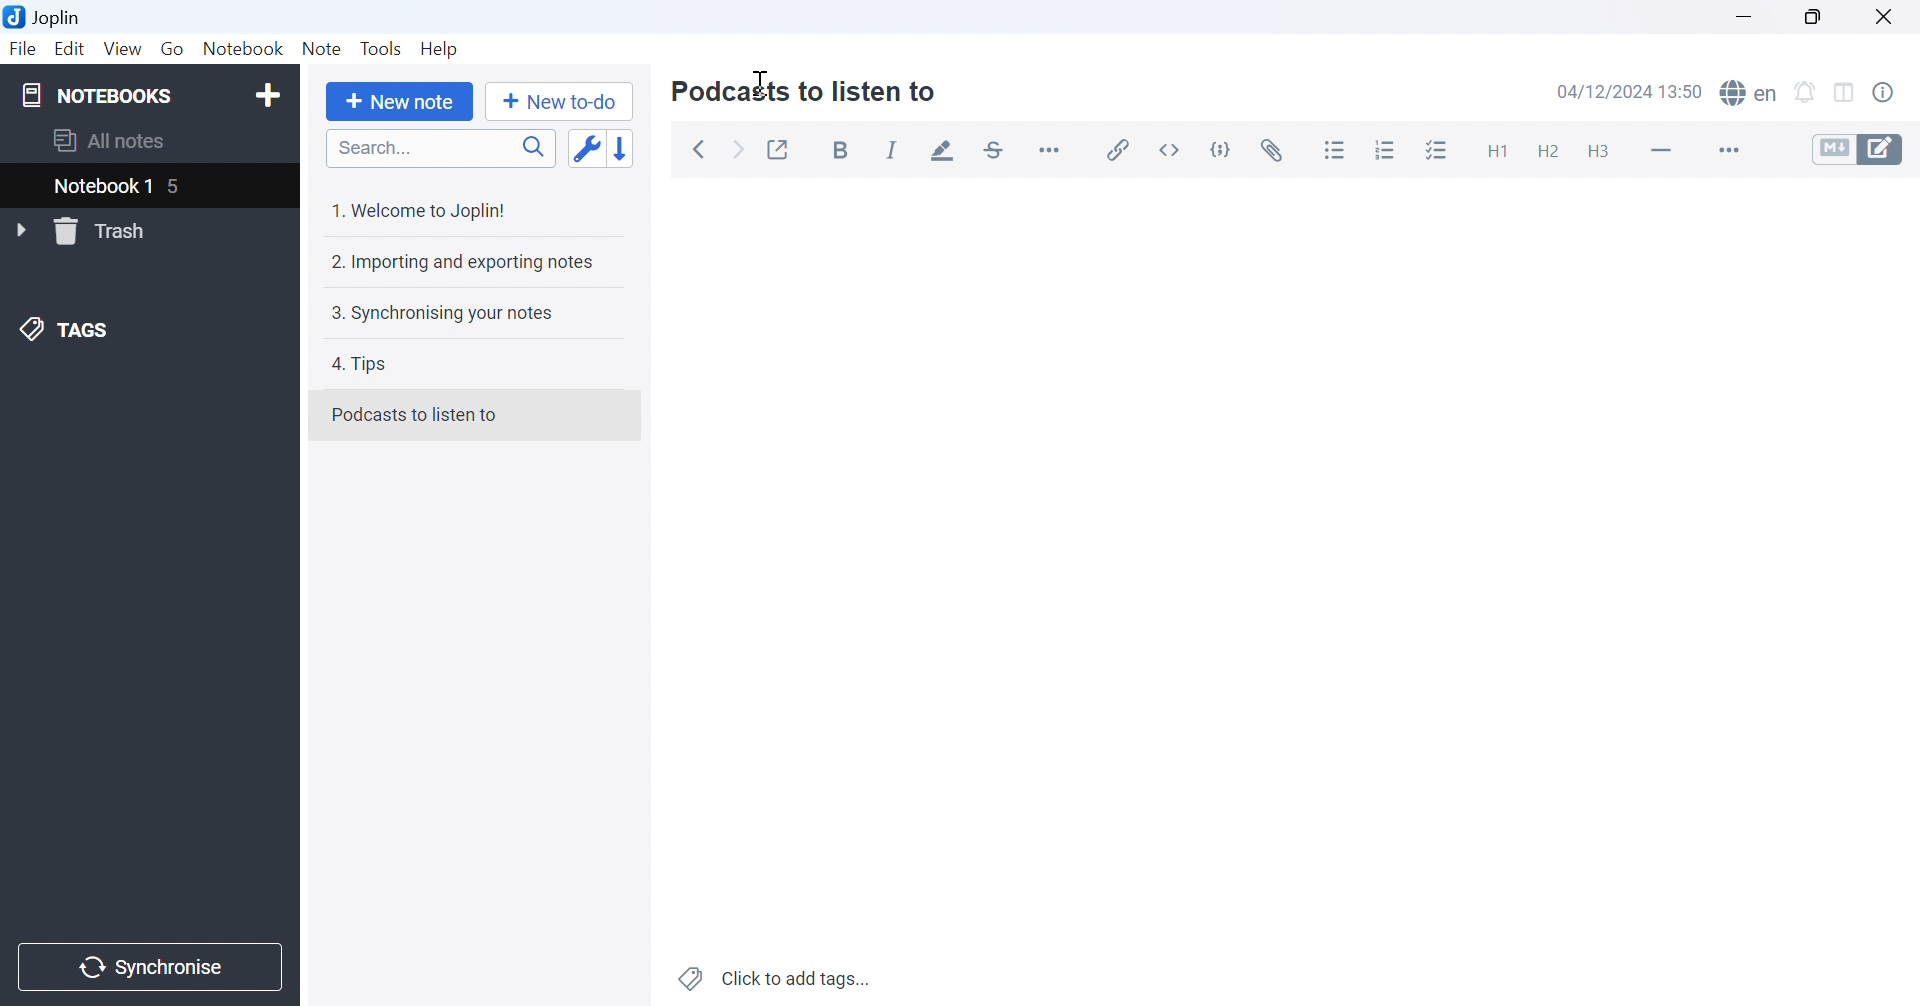 The height and width of the screenshot is (1006, 1920). What do you see at coordinates (1865, 149) in the screenshot?
I see `Toggle editors` at bounding box center [1865, 149].